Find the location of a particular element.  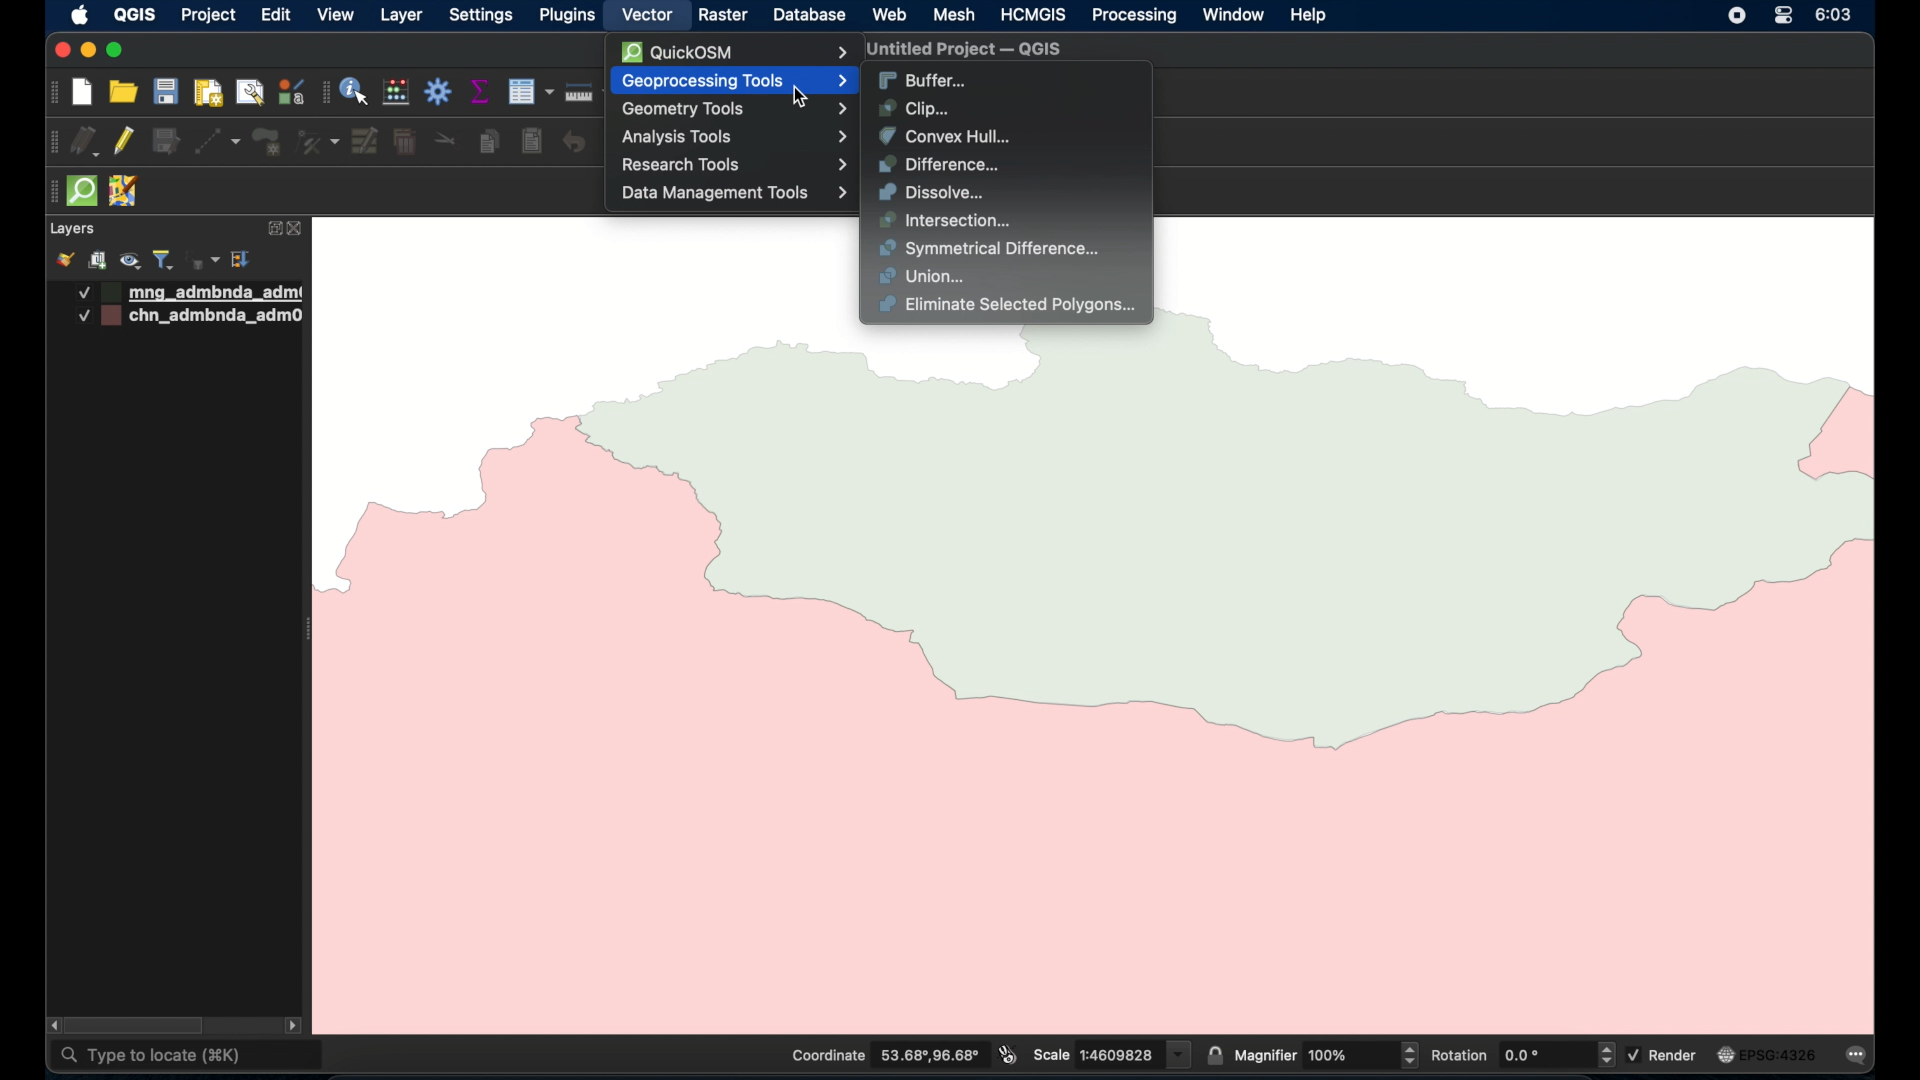

quick osm is located at coordinates (83, 191).